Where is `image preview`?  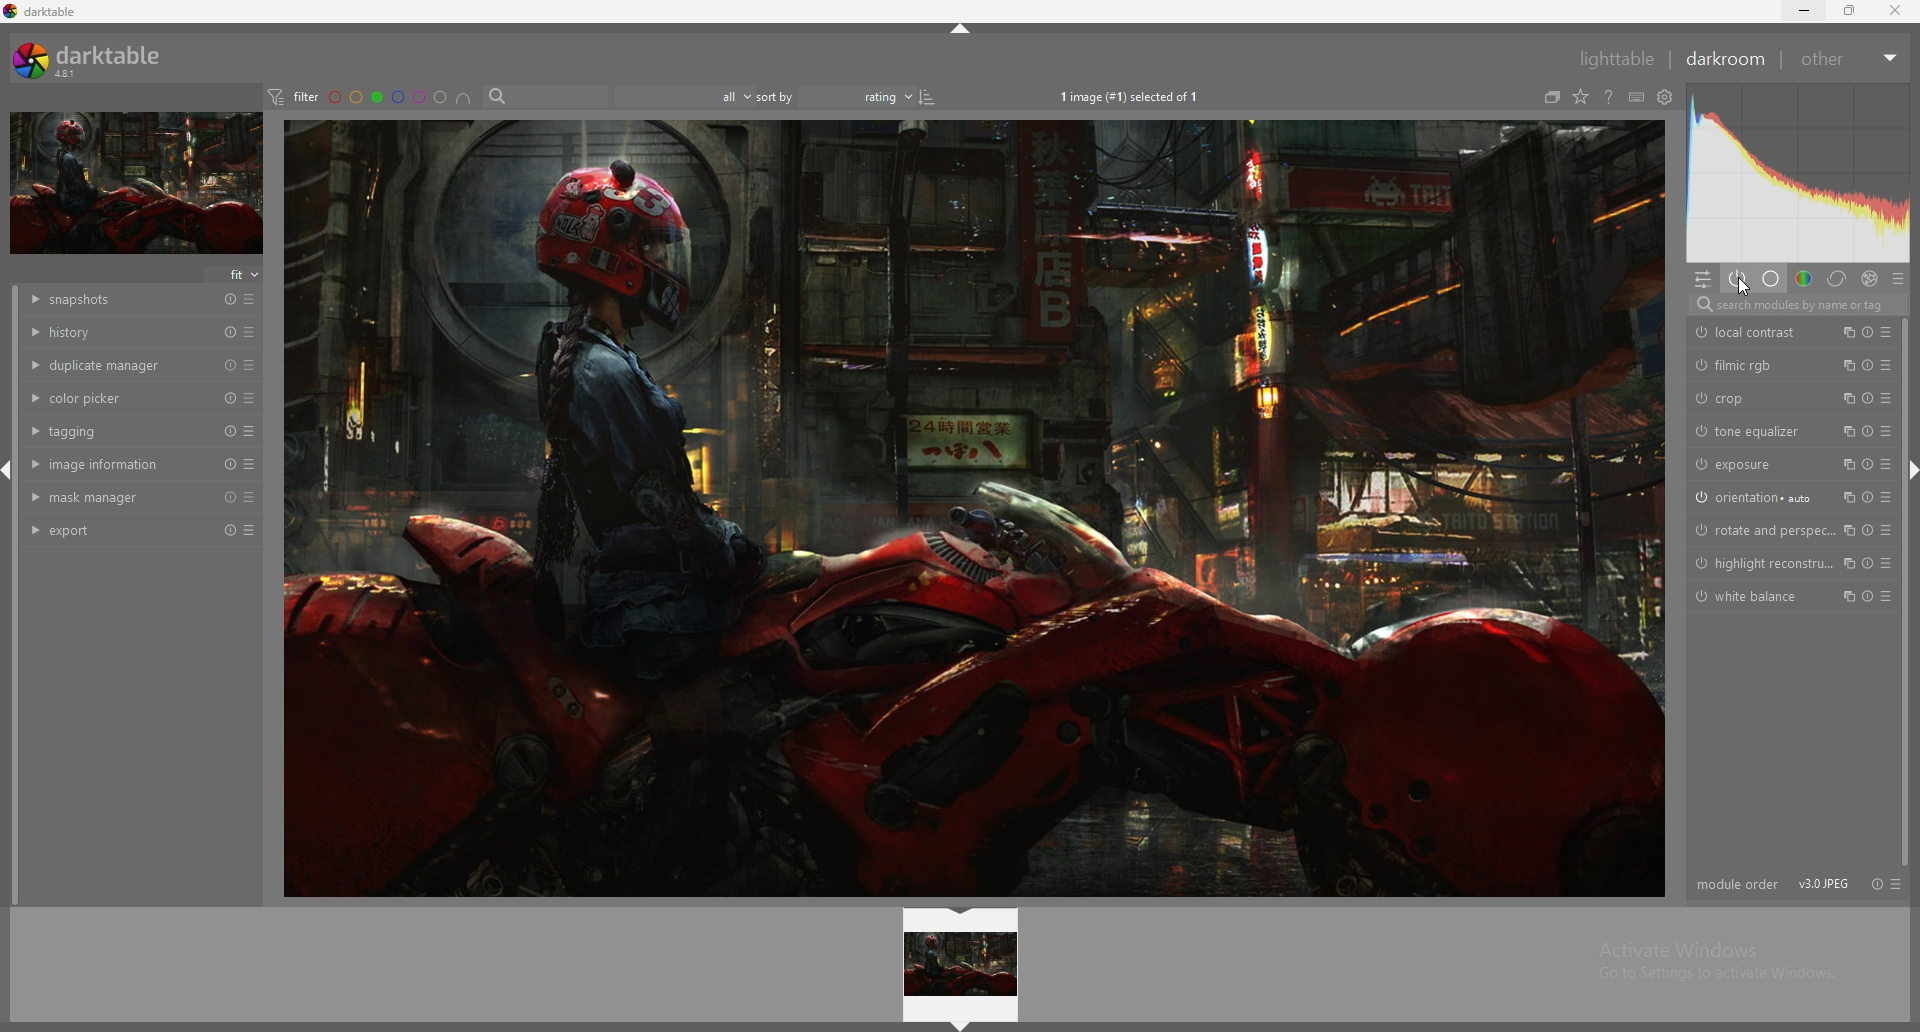 image preview is located at coordinates (962, 965).